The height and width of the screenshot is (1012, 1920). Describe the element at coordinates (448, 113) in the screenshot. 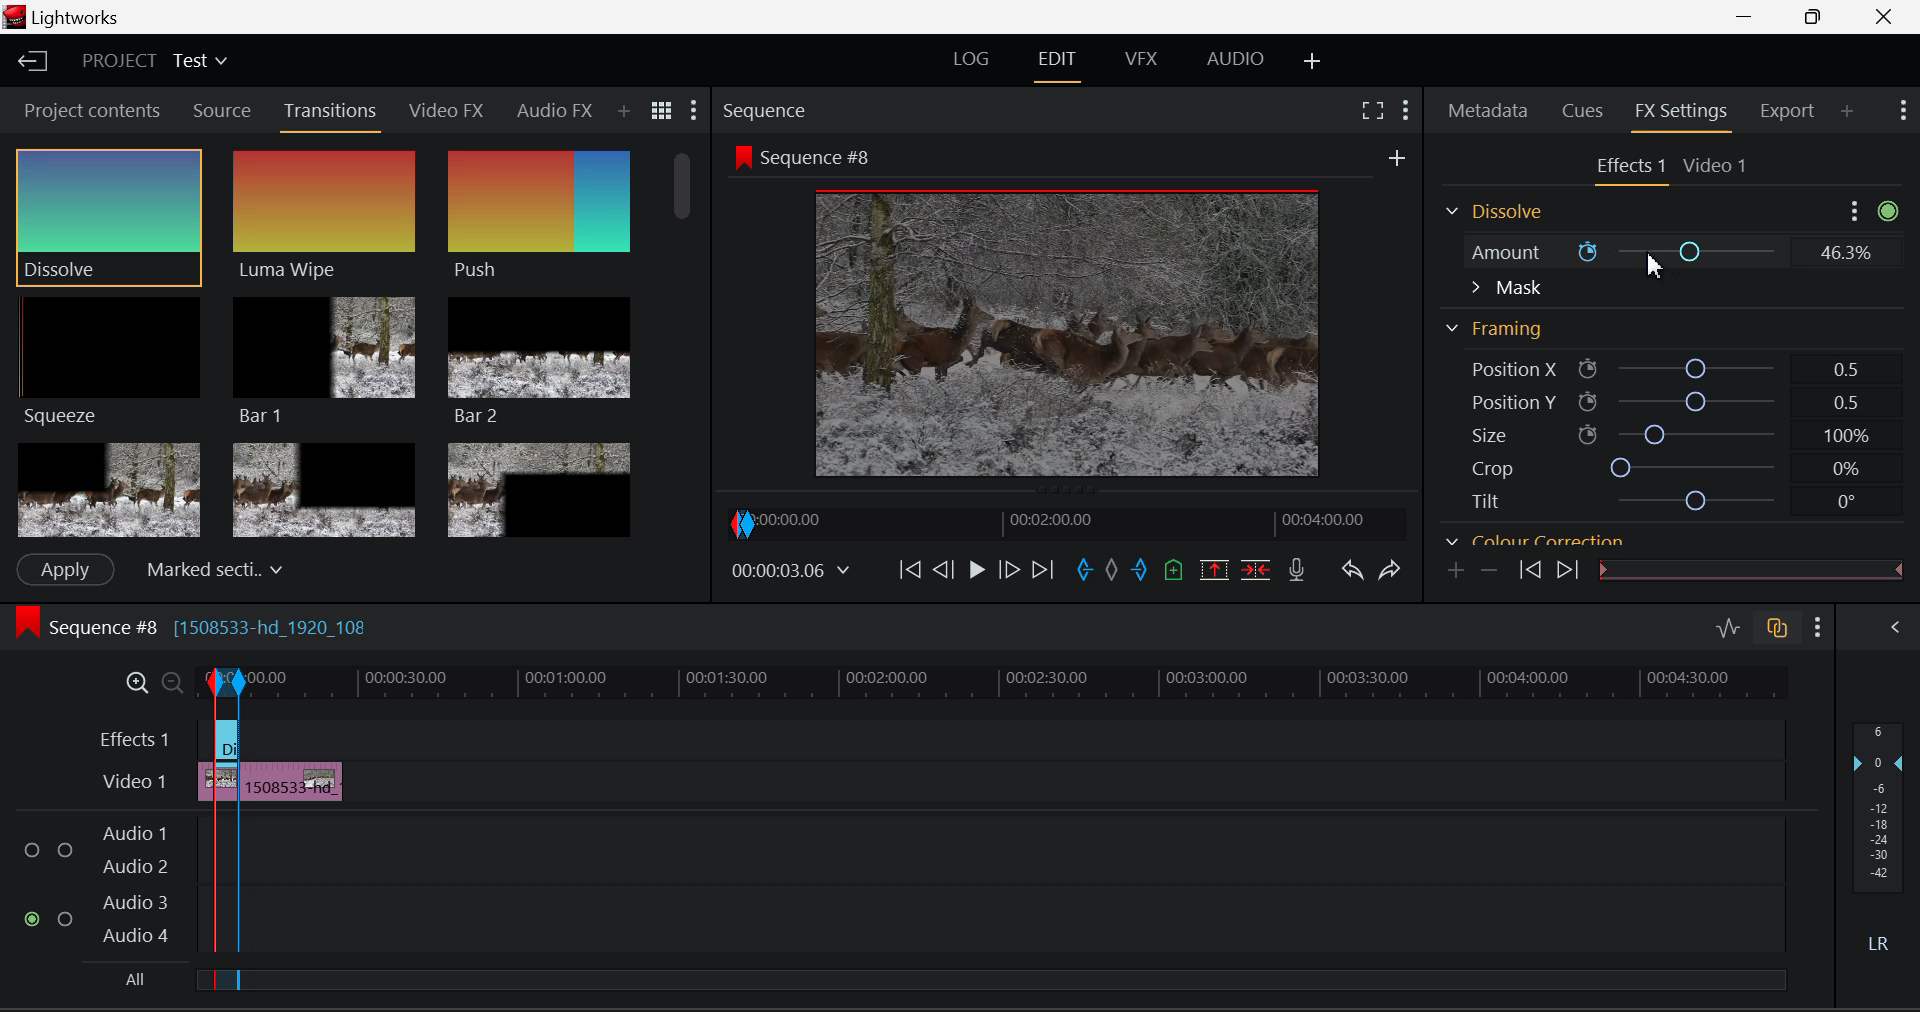

I see `Video FX` at that location.